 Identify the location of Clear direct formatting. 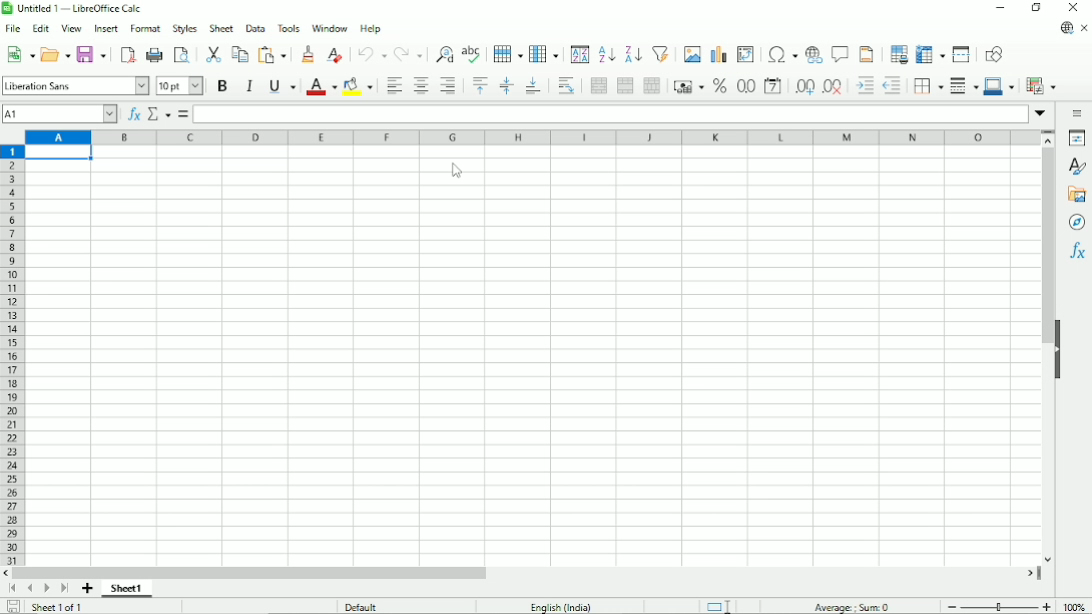
(335, 56).